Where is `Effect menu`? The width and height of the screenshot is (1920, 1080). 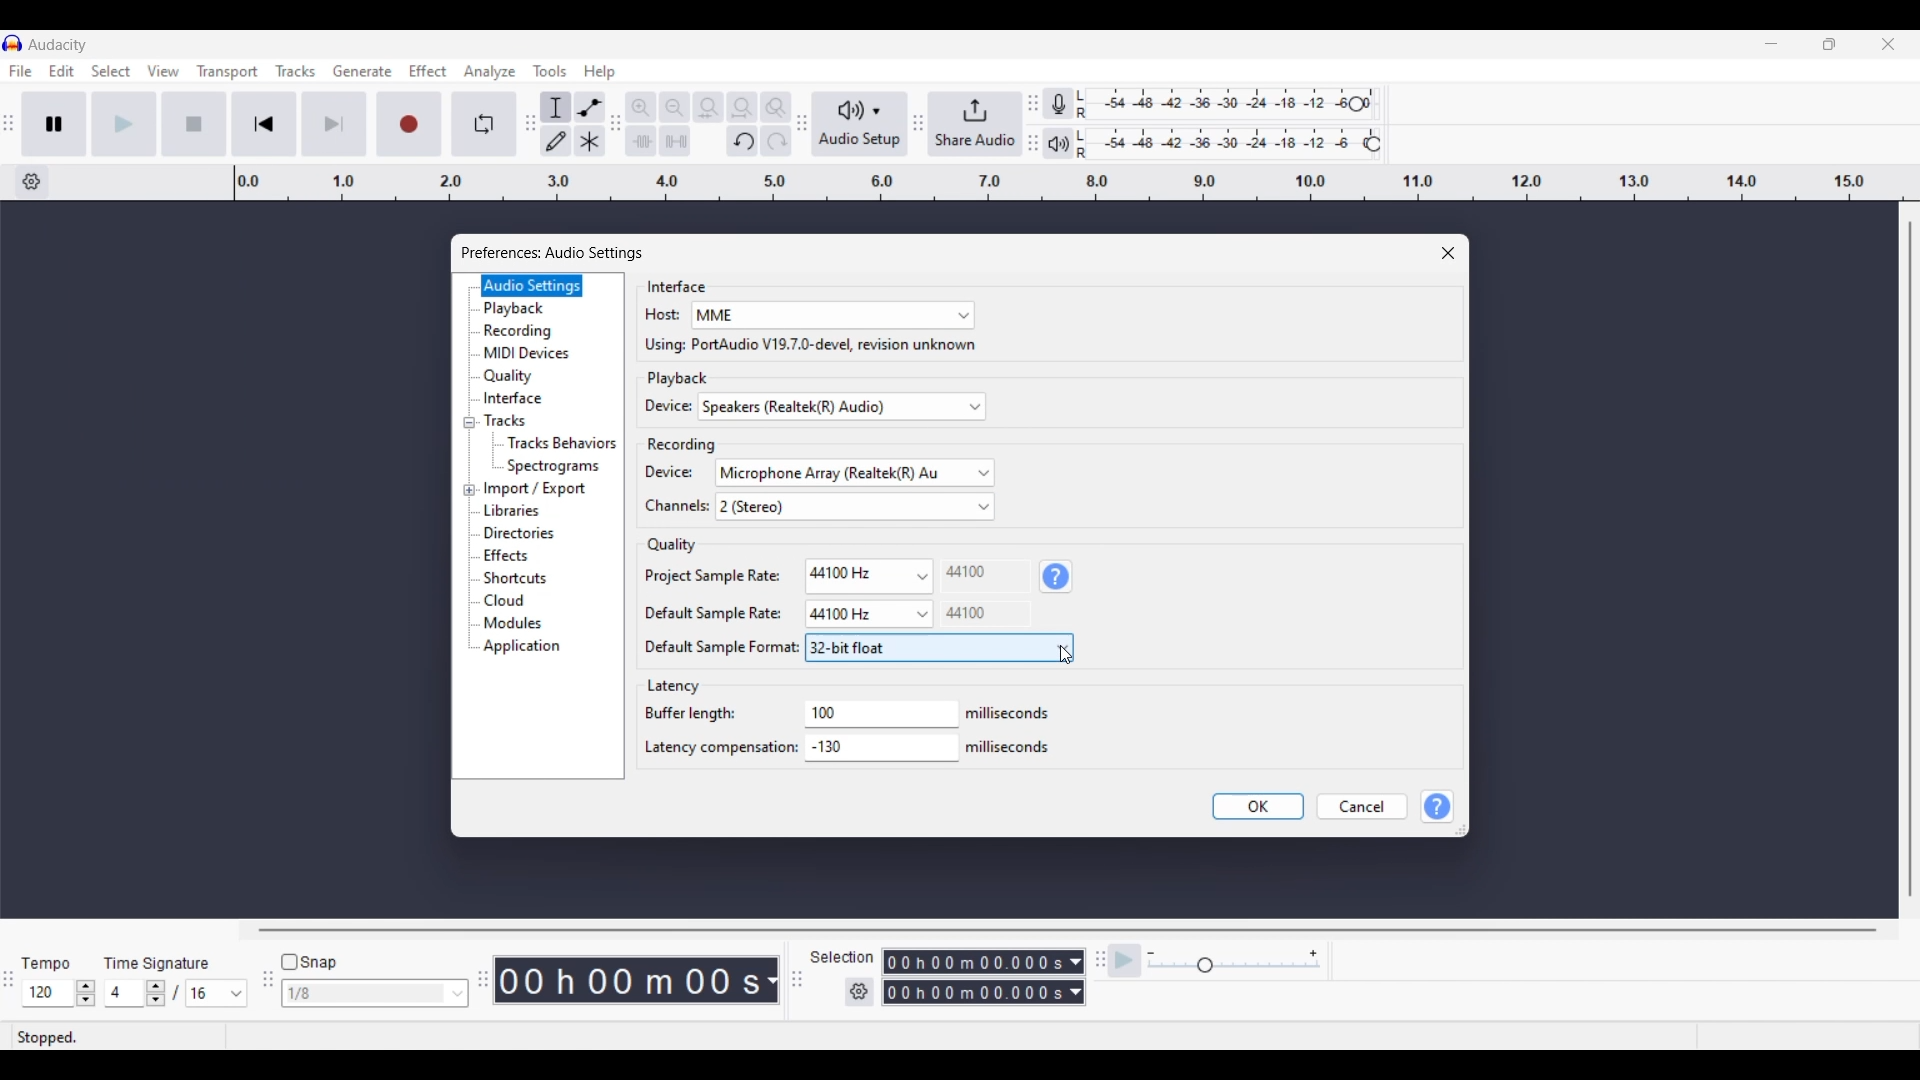 Effect menu is located at coordinates (429, 71).